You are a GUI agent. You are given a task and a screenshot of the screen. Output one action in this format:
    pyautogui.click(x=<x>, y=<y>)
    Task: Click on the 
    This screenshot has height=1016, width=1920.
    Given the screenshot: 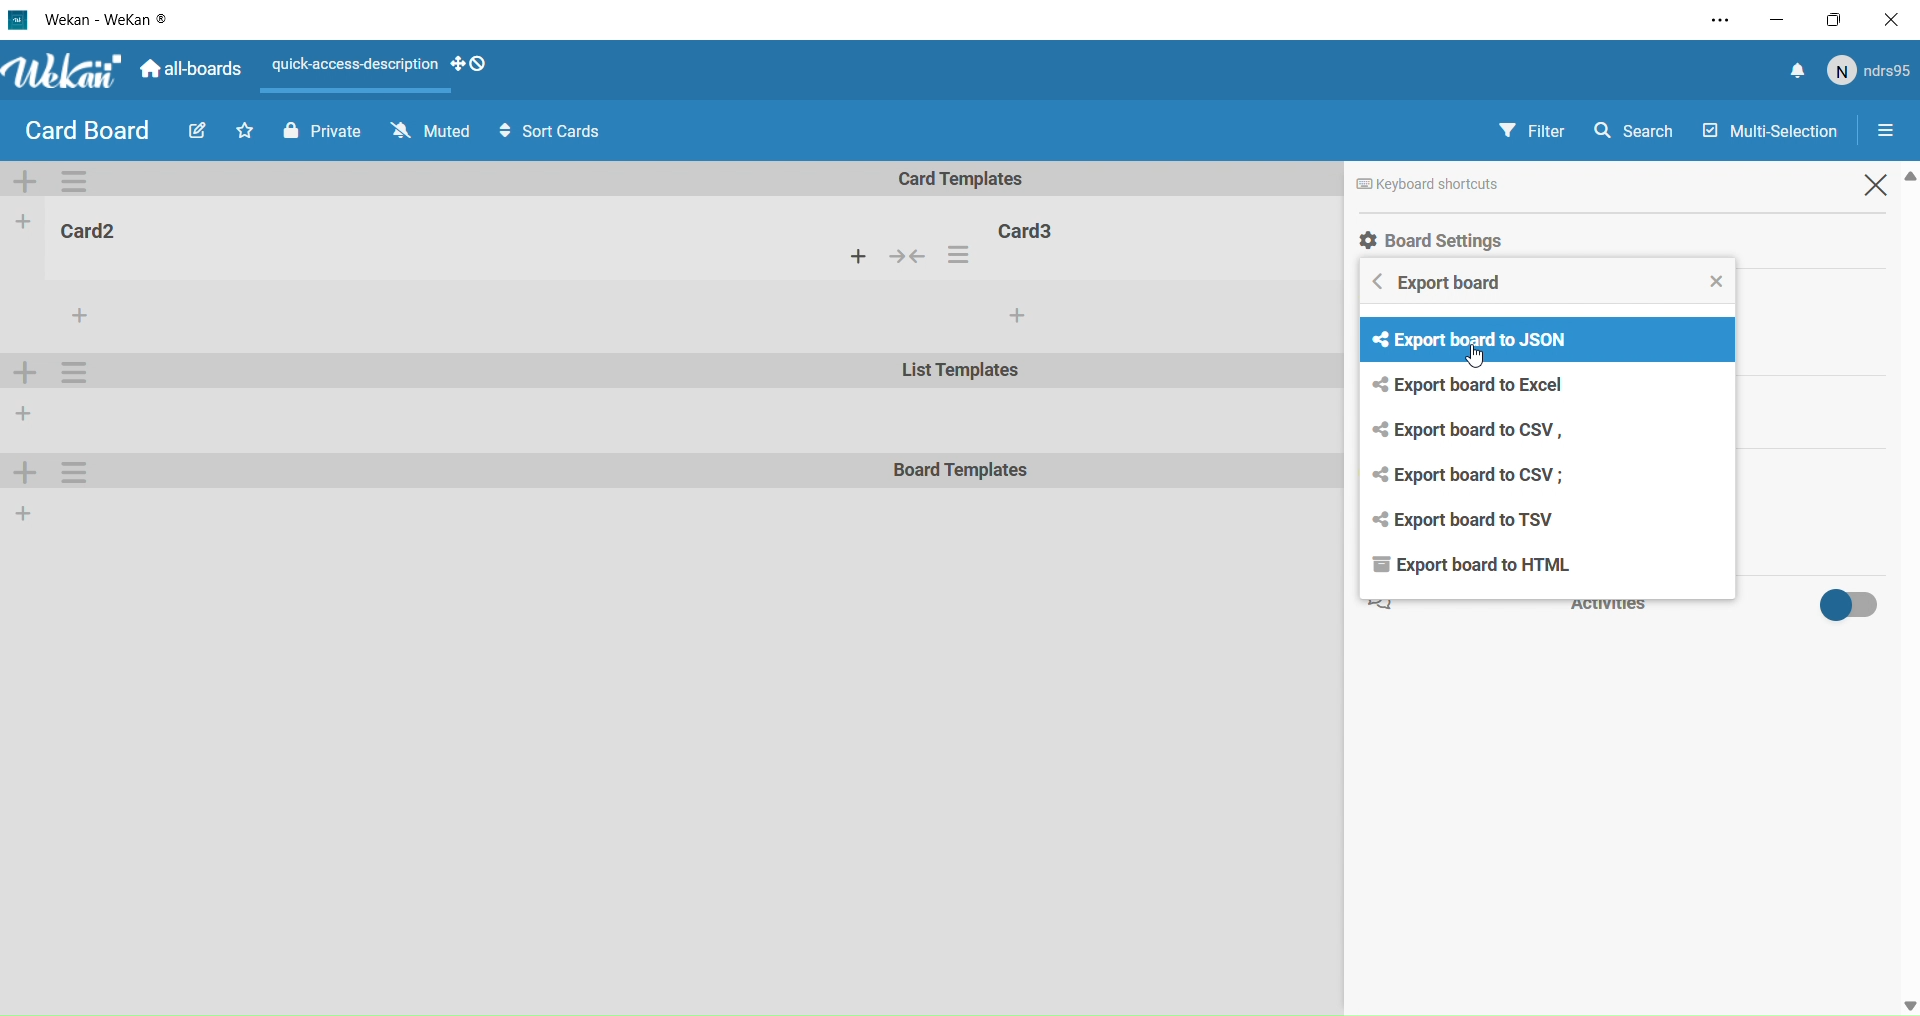 What is the action you would take?
    pyautogui.click(x=73, y=374)
    